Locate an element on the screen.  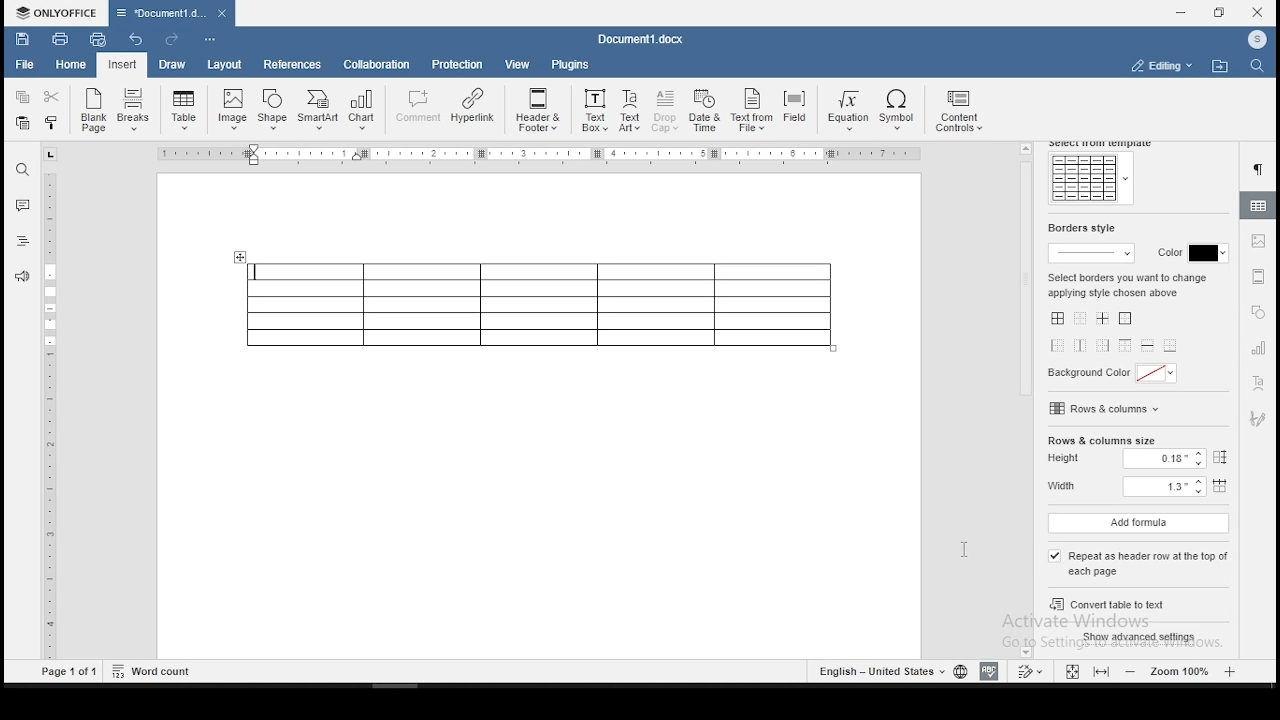
paste is located at coordinates (23, 126).